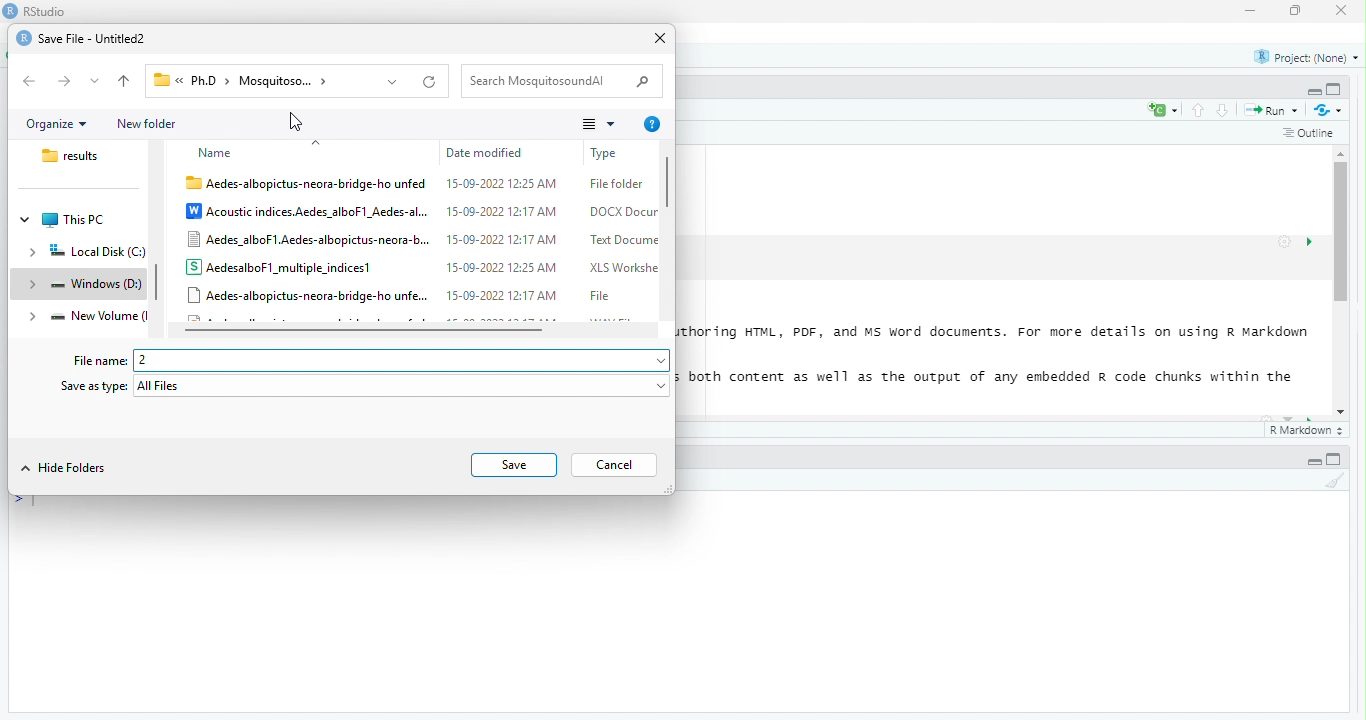  I want to click on logo, so click(24, 38).